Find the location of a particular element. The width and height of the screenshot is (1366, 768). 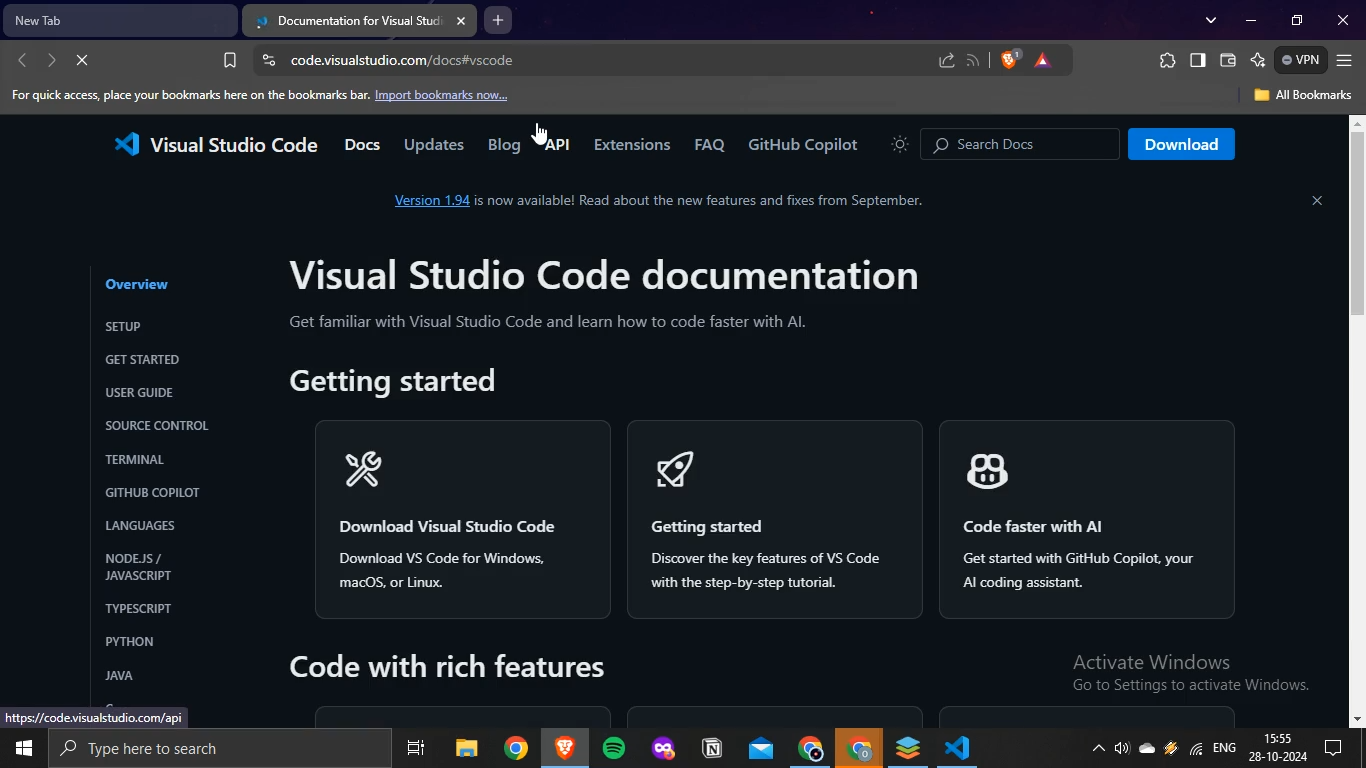

close is located at coordinates (1320, 201).